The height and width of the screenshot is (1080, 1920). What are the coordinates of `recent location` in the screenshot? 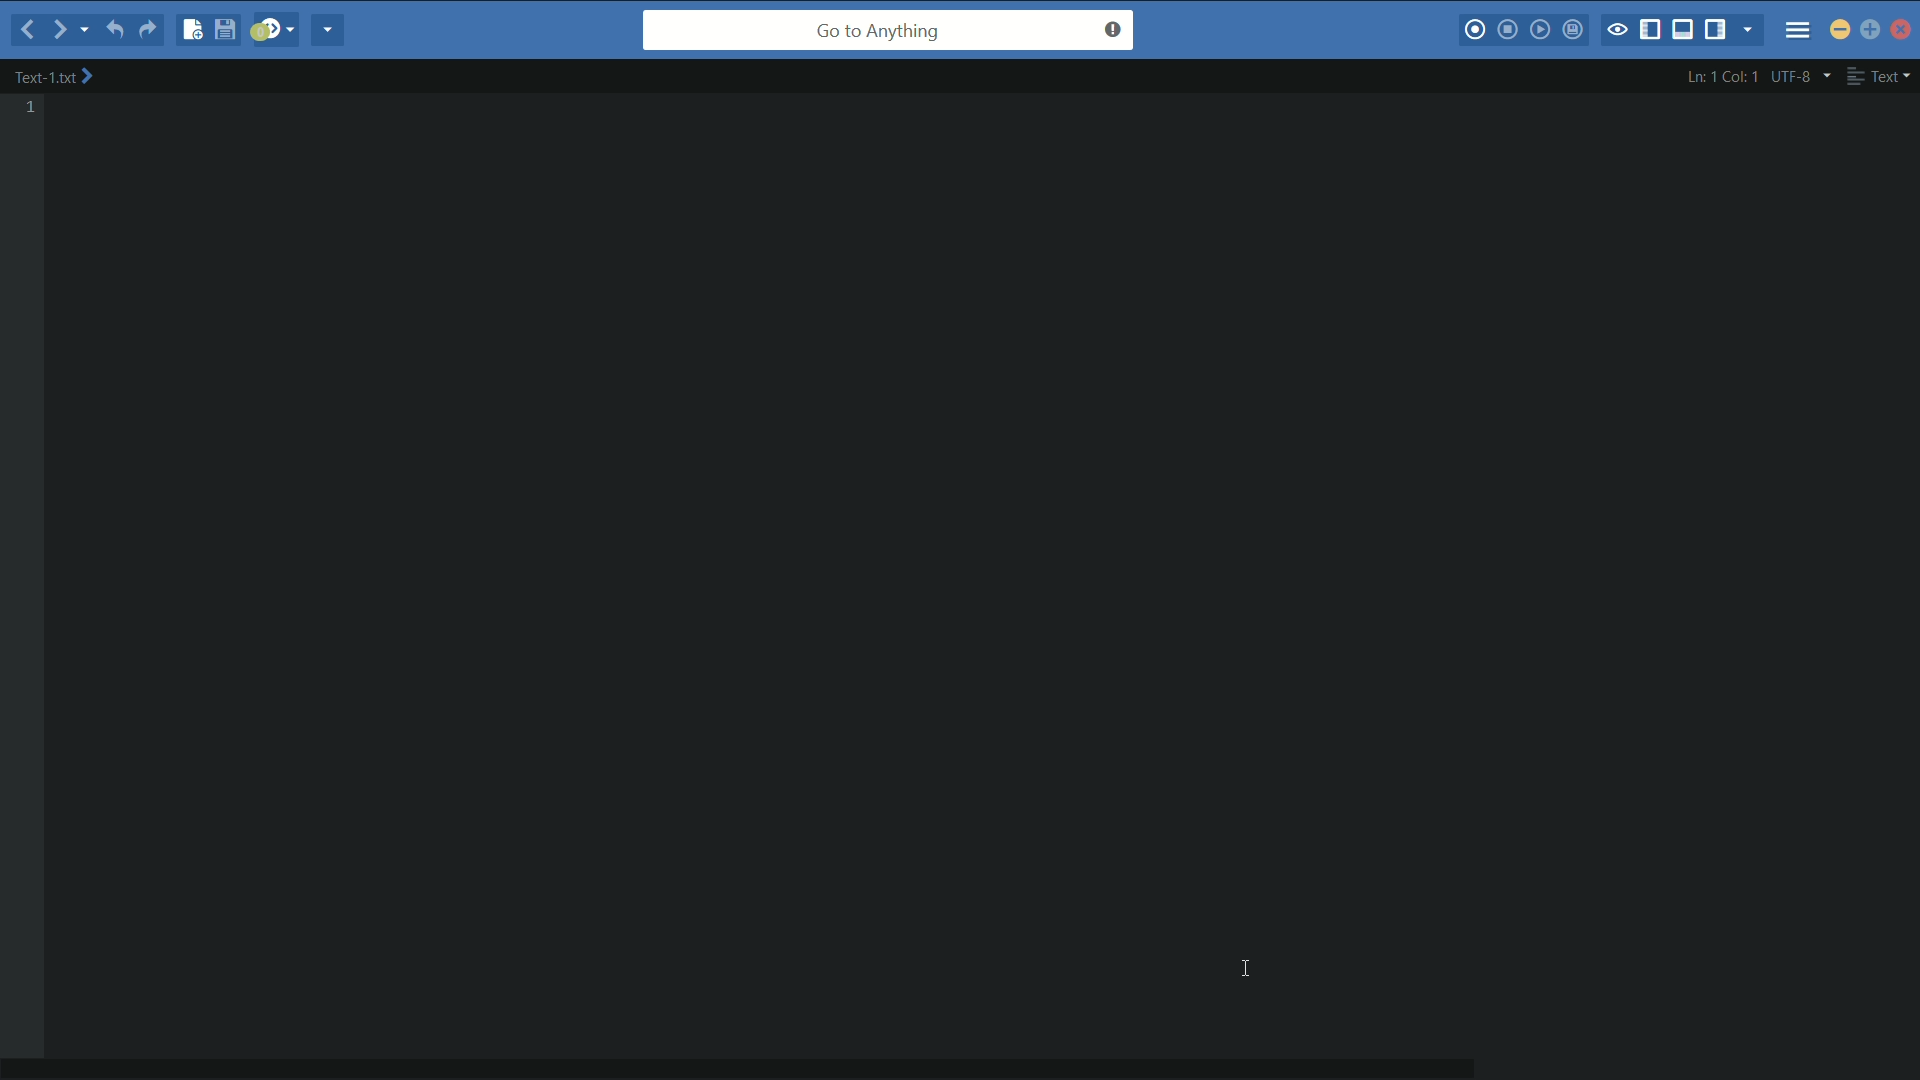 It's located at (85, 25).